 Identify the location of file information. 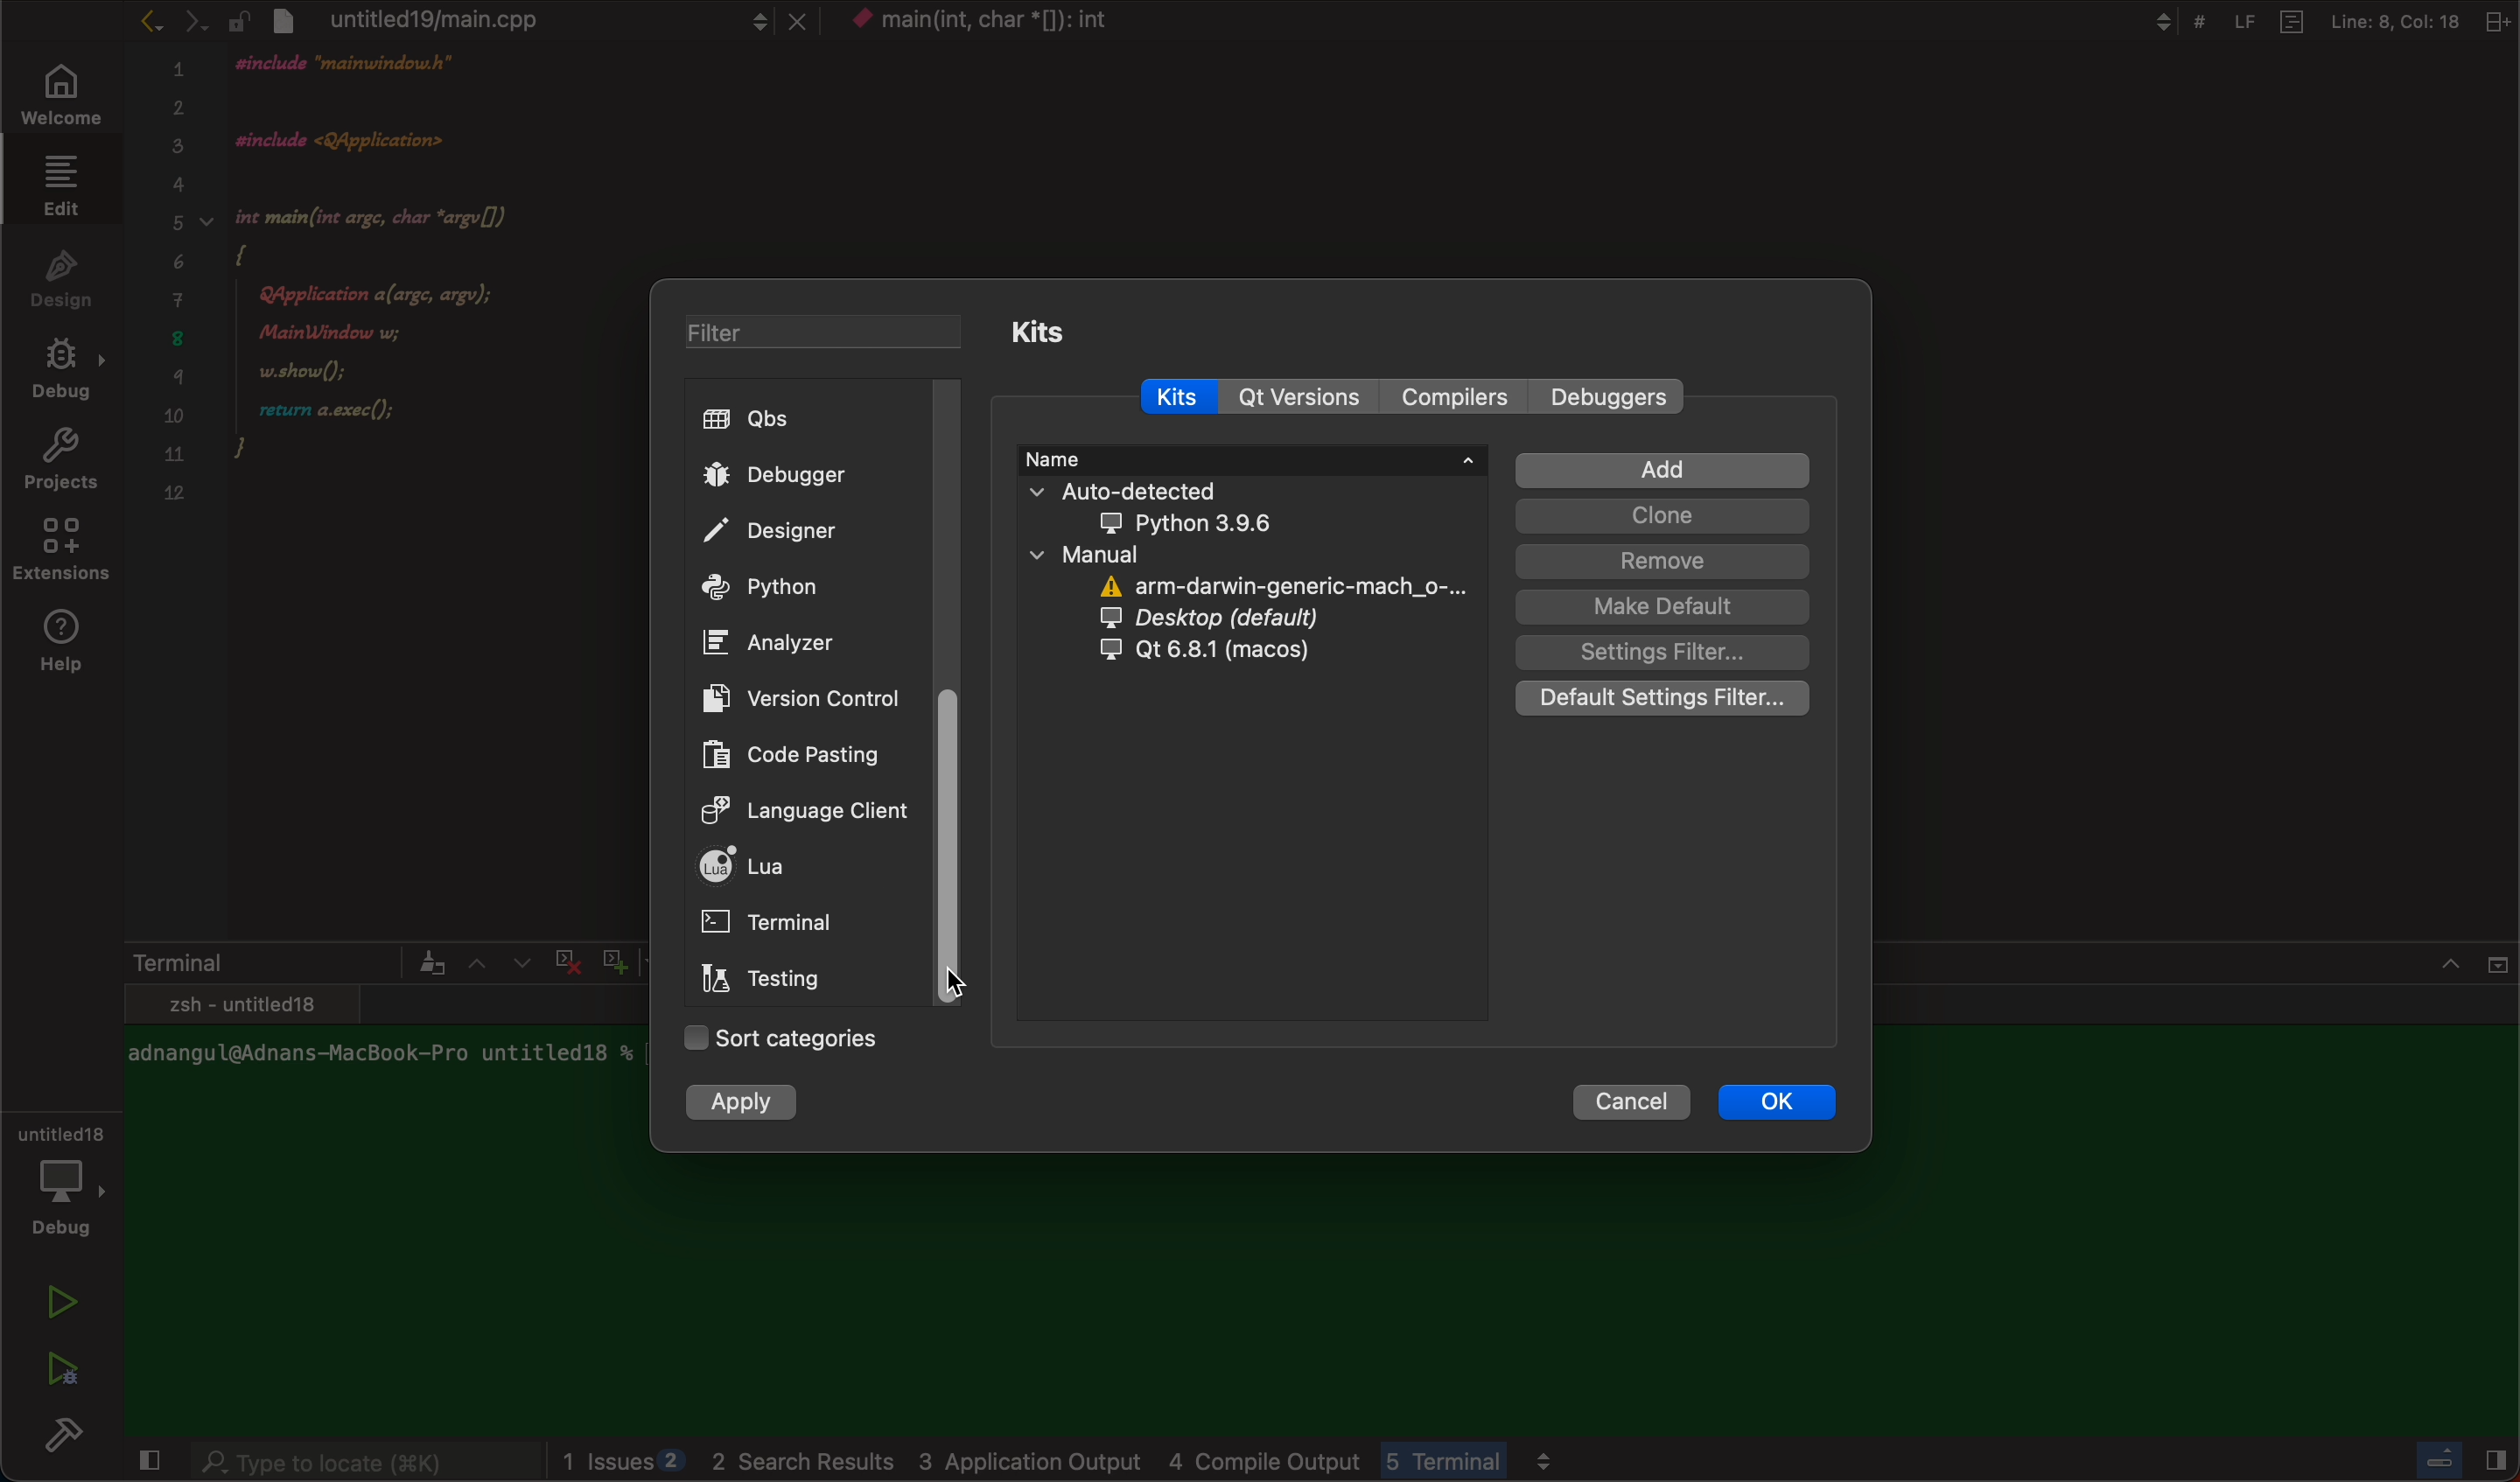
(2315, 21).